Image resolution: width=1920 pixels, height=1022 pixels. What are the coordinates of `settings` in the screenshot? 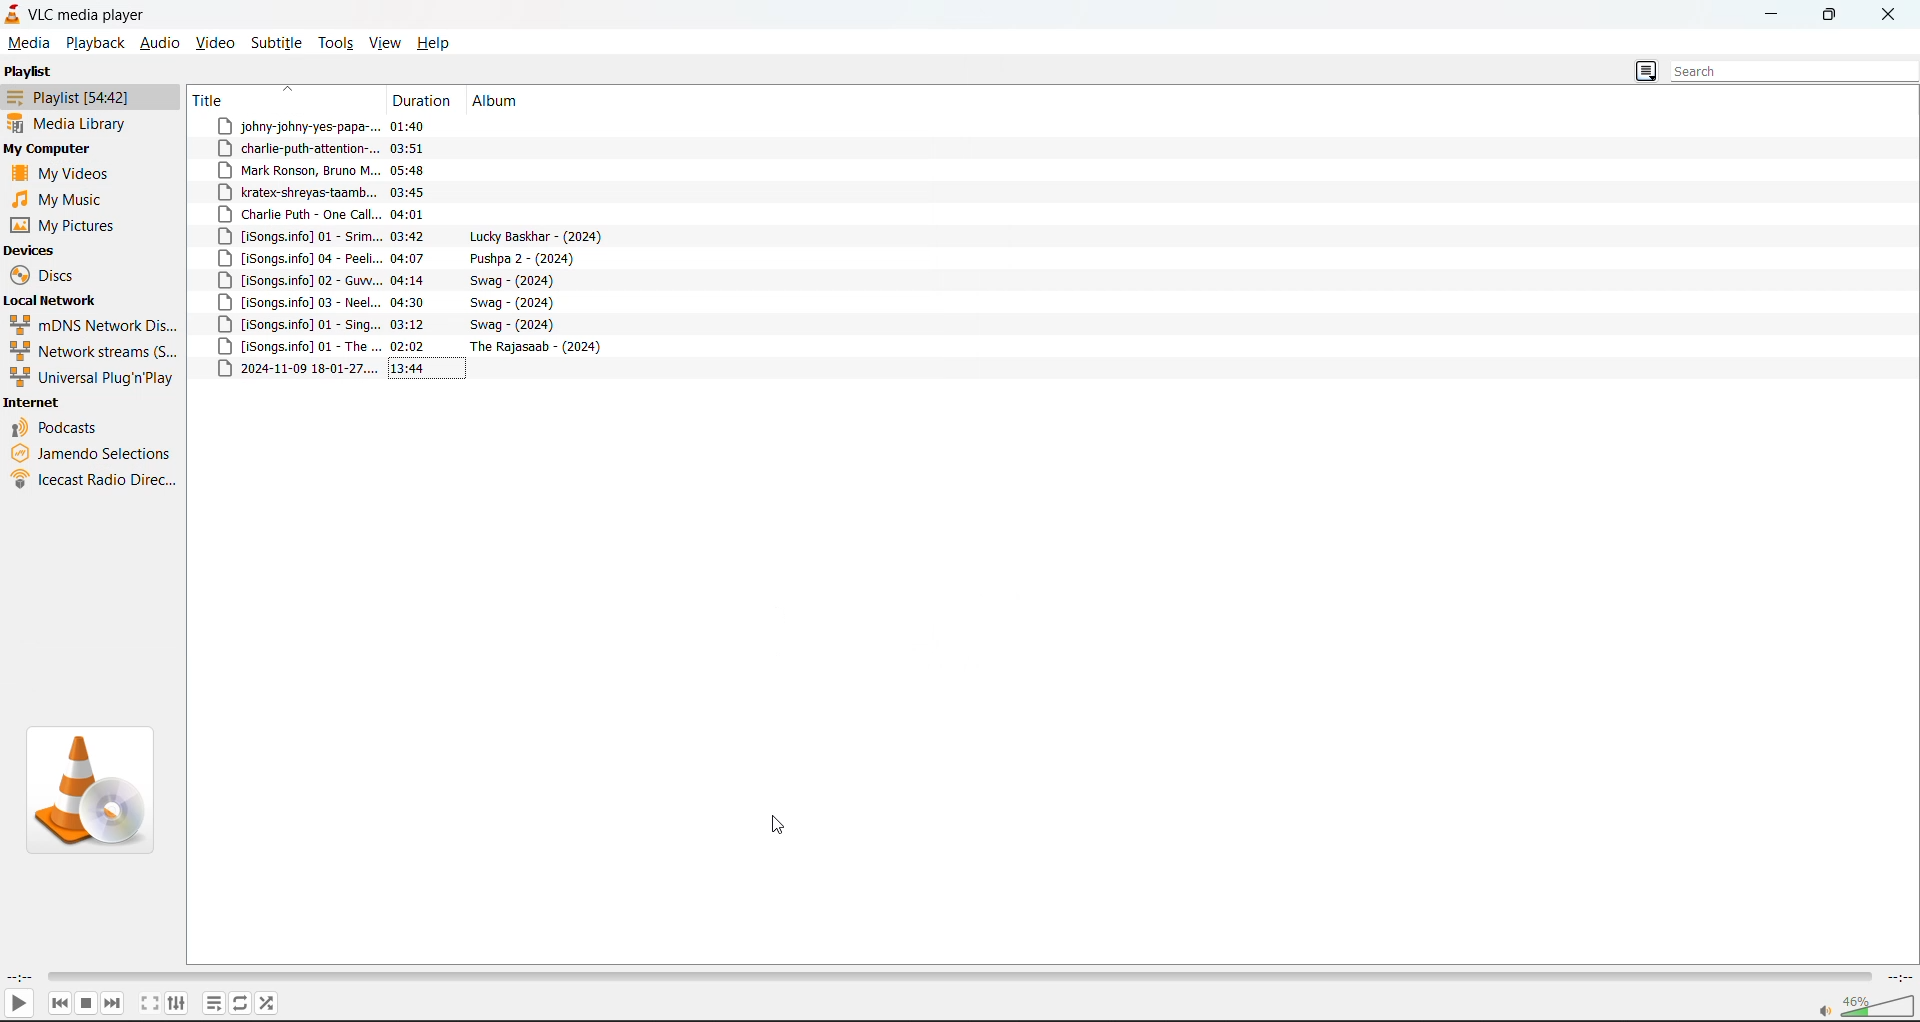 It's located at (179, 1002).